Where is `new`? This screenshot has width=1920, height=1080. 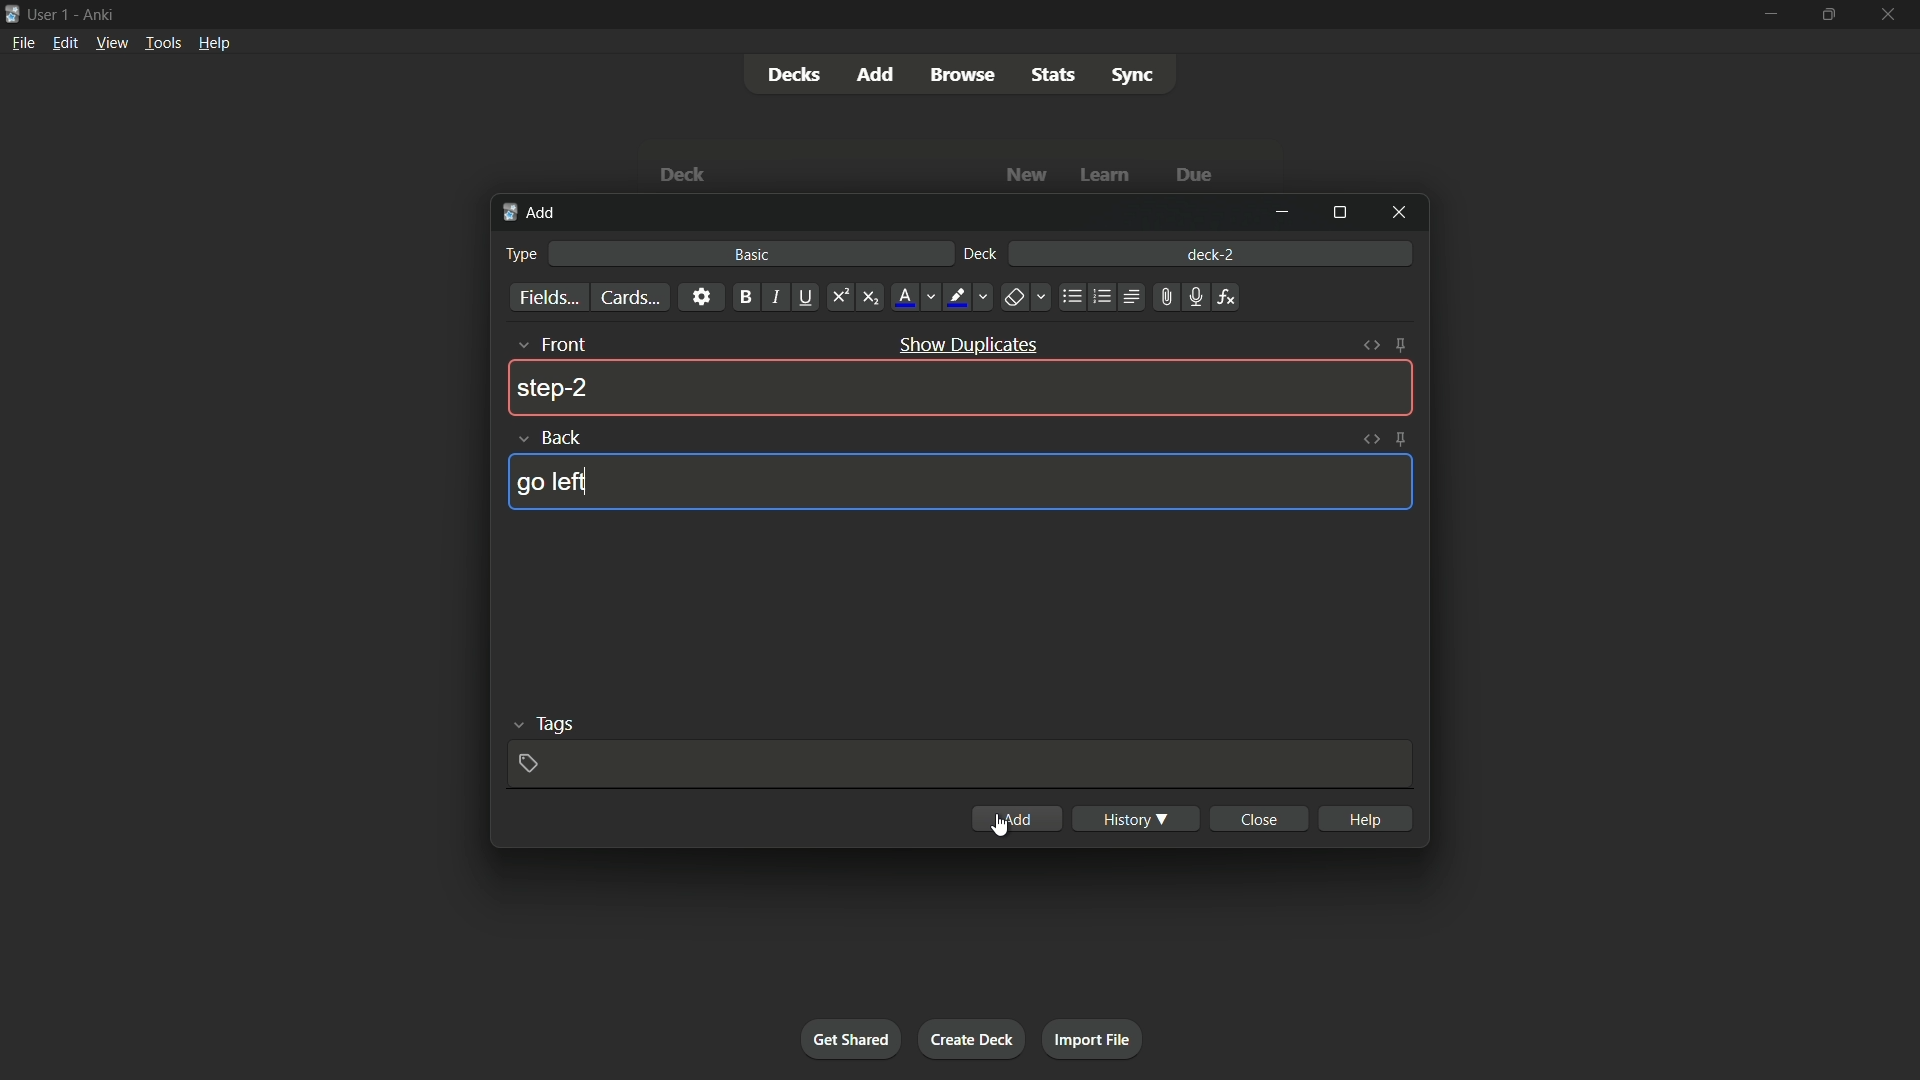 new is located at coordinates (1027, 175).